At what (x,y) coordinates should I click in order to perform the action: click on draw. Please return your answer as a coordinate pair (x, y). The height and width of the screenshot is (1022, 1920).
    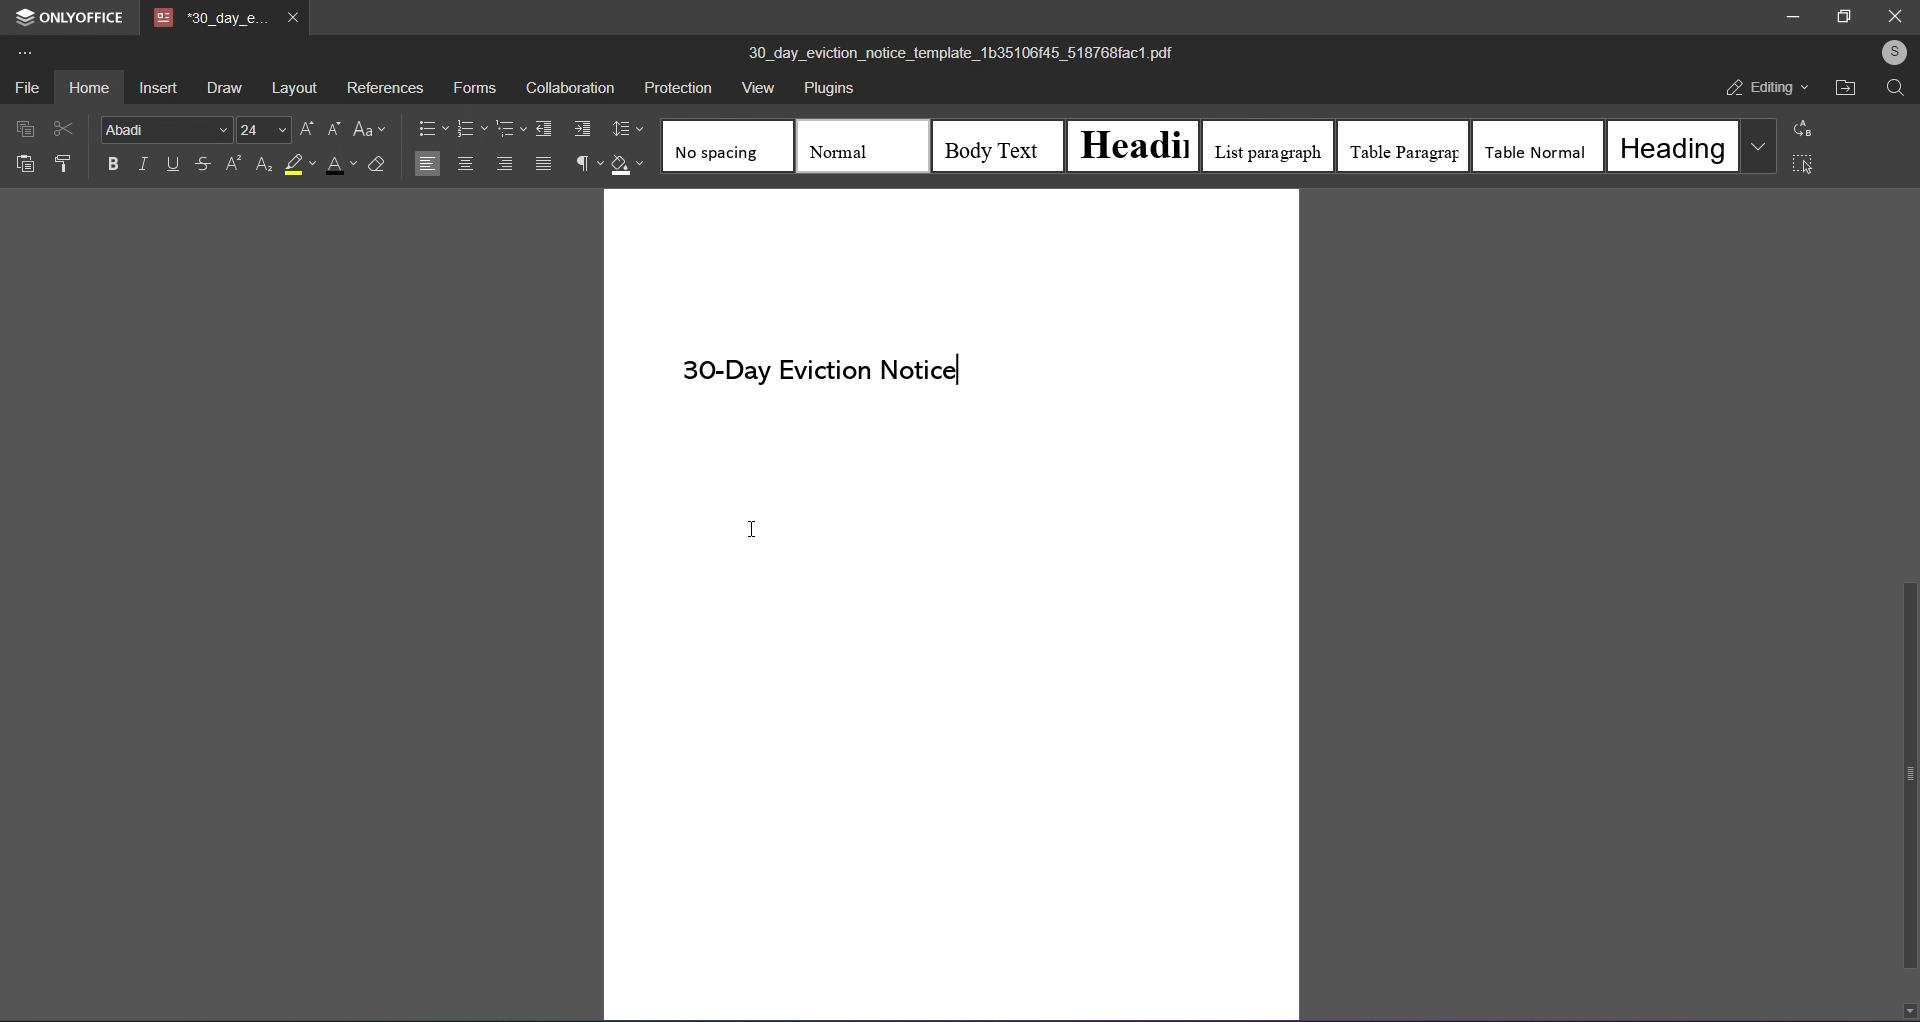
    Looking at the image, I should click on (222, 88).